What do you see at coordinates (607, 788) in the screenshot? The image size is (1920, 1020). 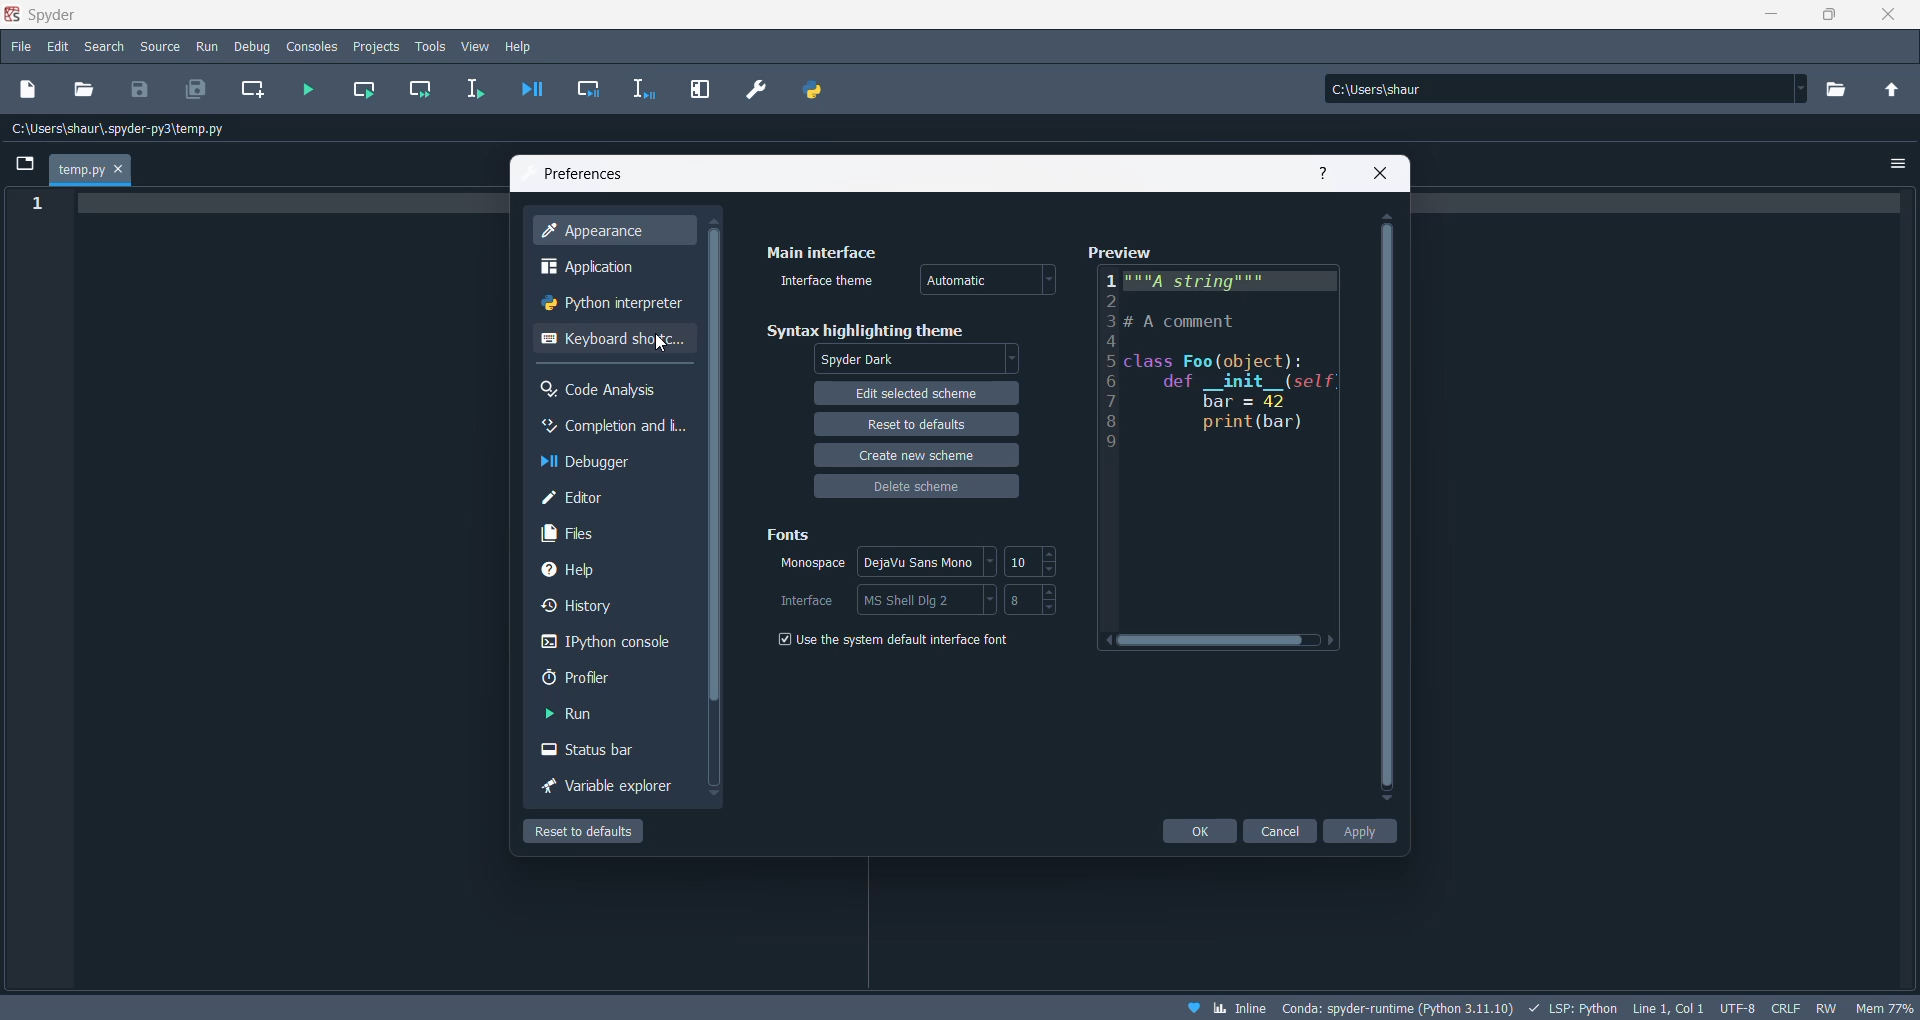 I see `variable explore` at bounding box center [607, 788].